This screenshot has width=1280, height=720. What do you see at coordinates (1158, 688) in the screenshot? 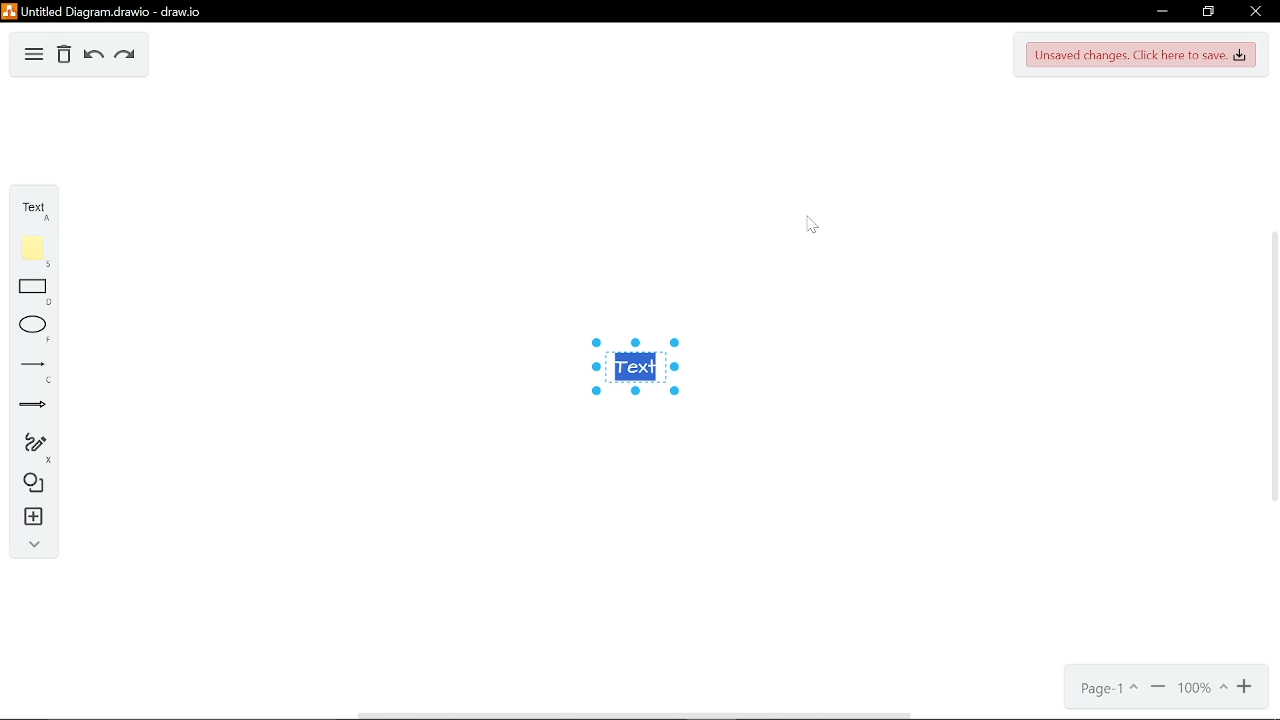
I see `Zoom out` at bounding box center [1158, 688].